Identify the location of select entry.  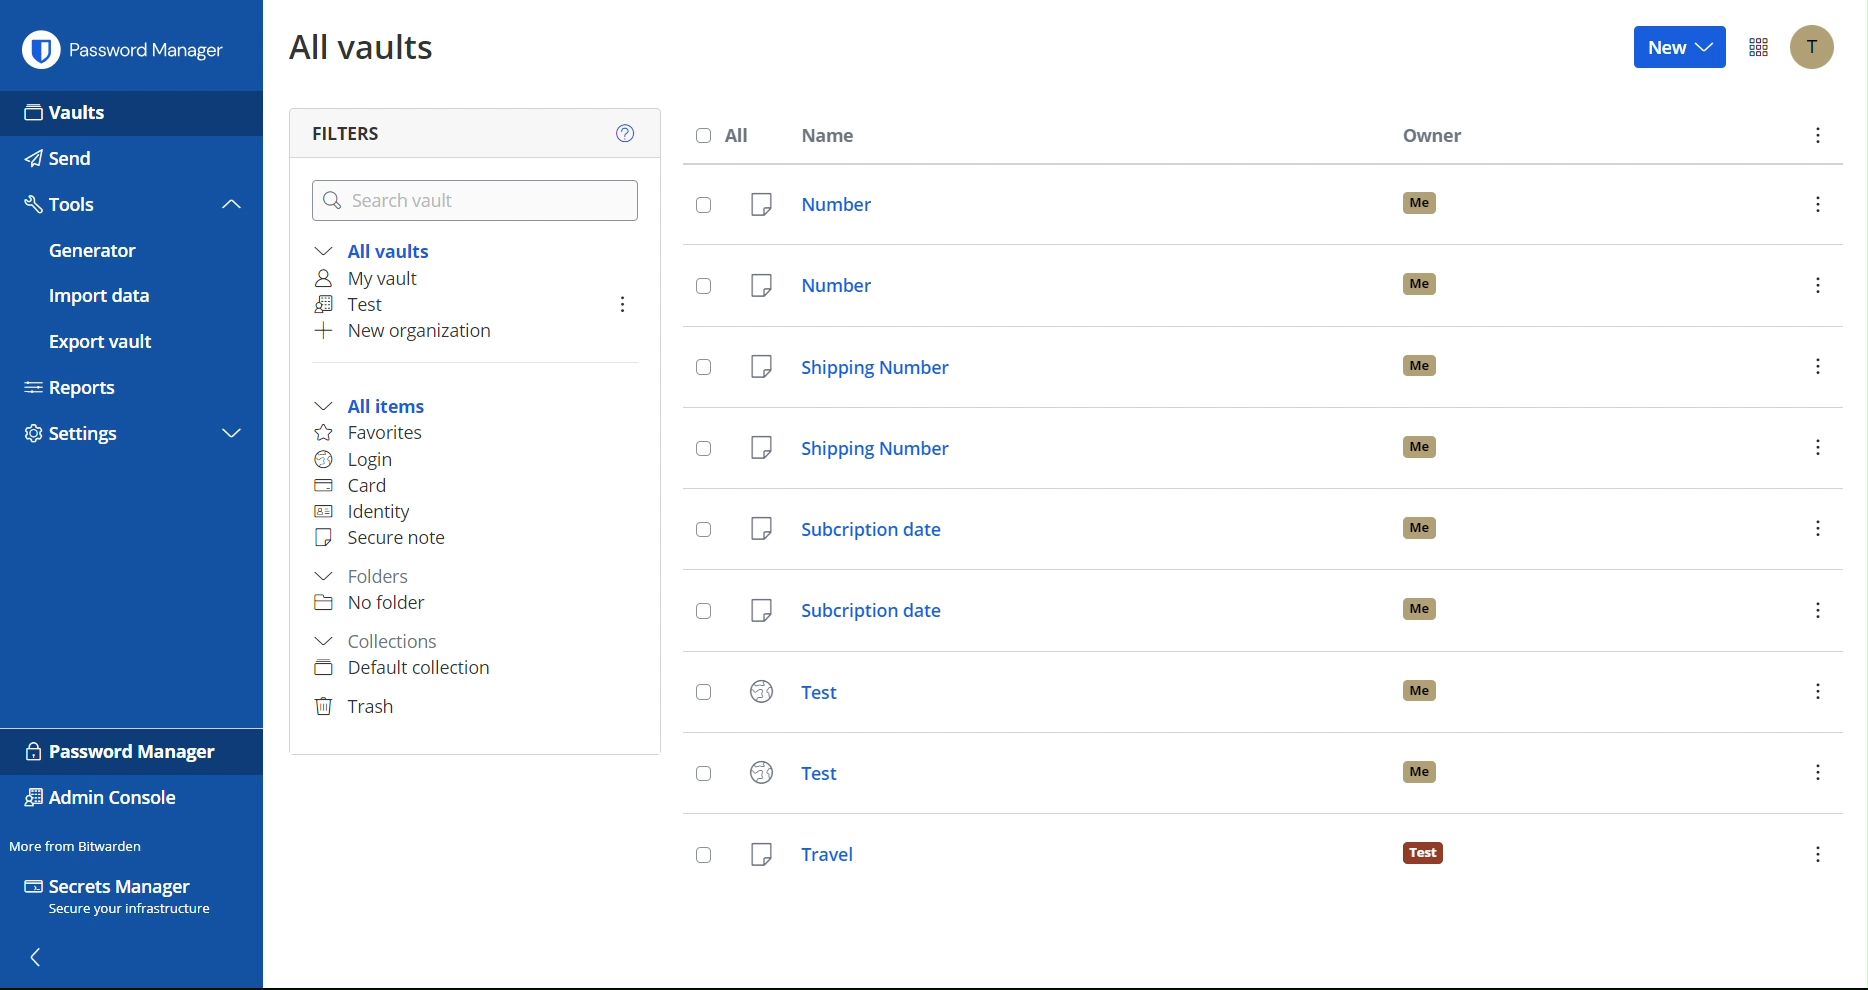
(702, 612).